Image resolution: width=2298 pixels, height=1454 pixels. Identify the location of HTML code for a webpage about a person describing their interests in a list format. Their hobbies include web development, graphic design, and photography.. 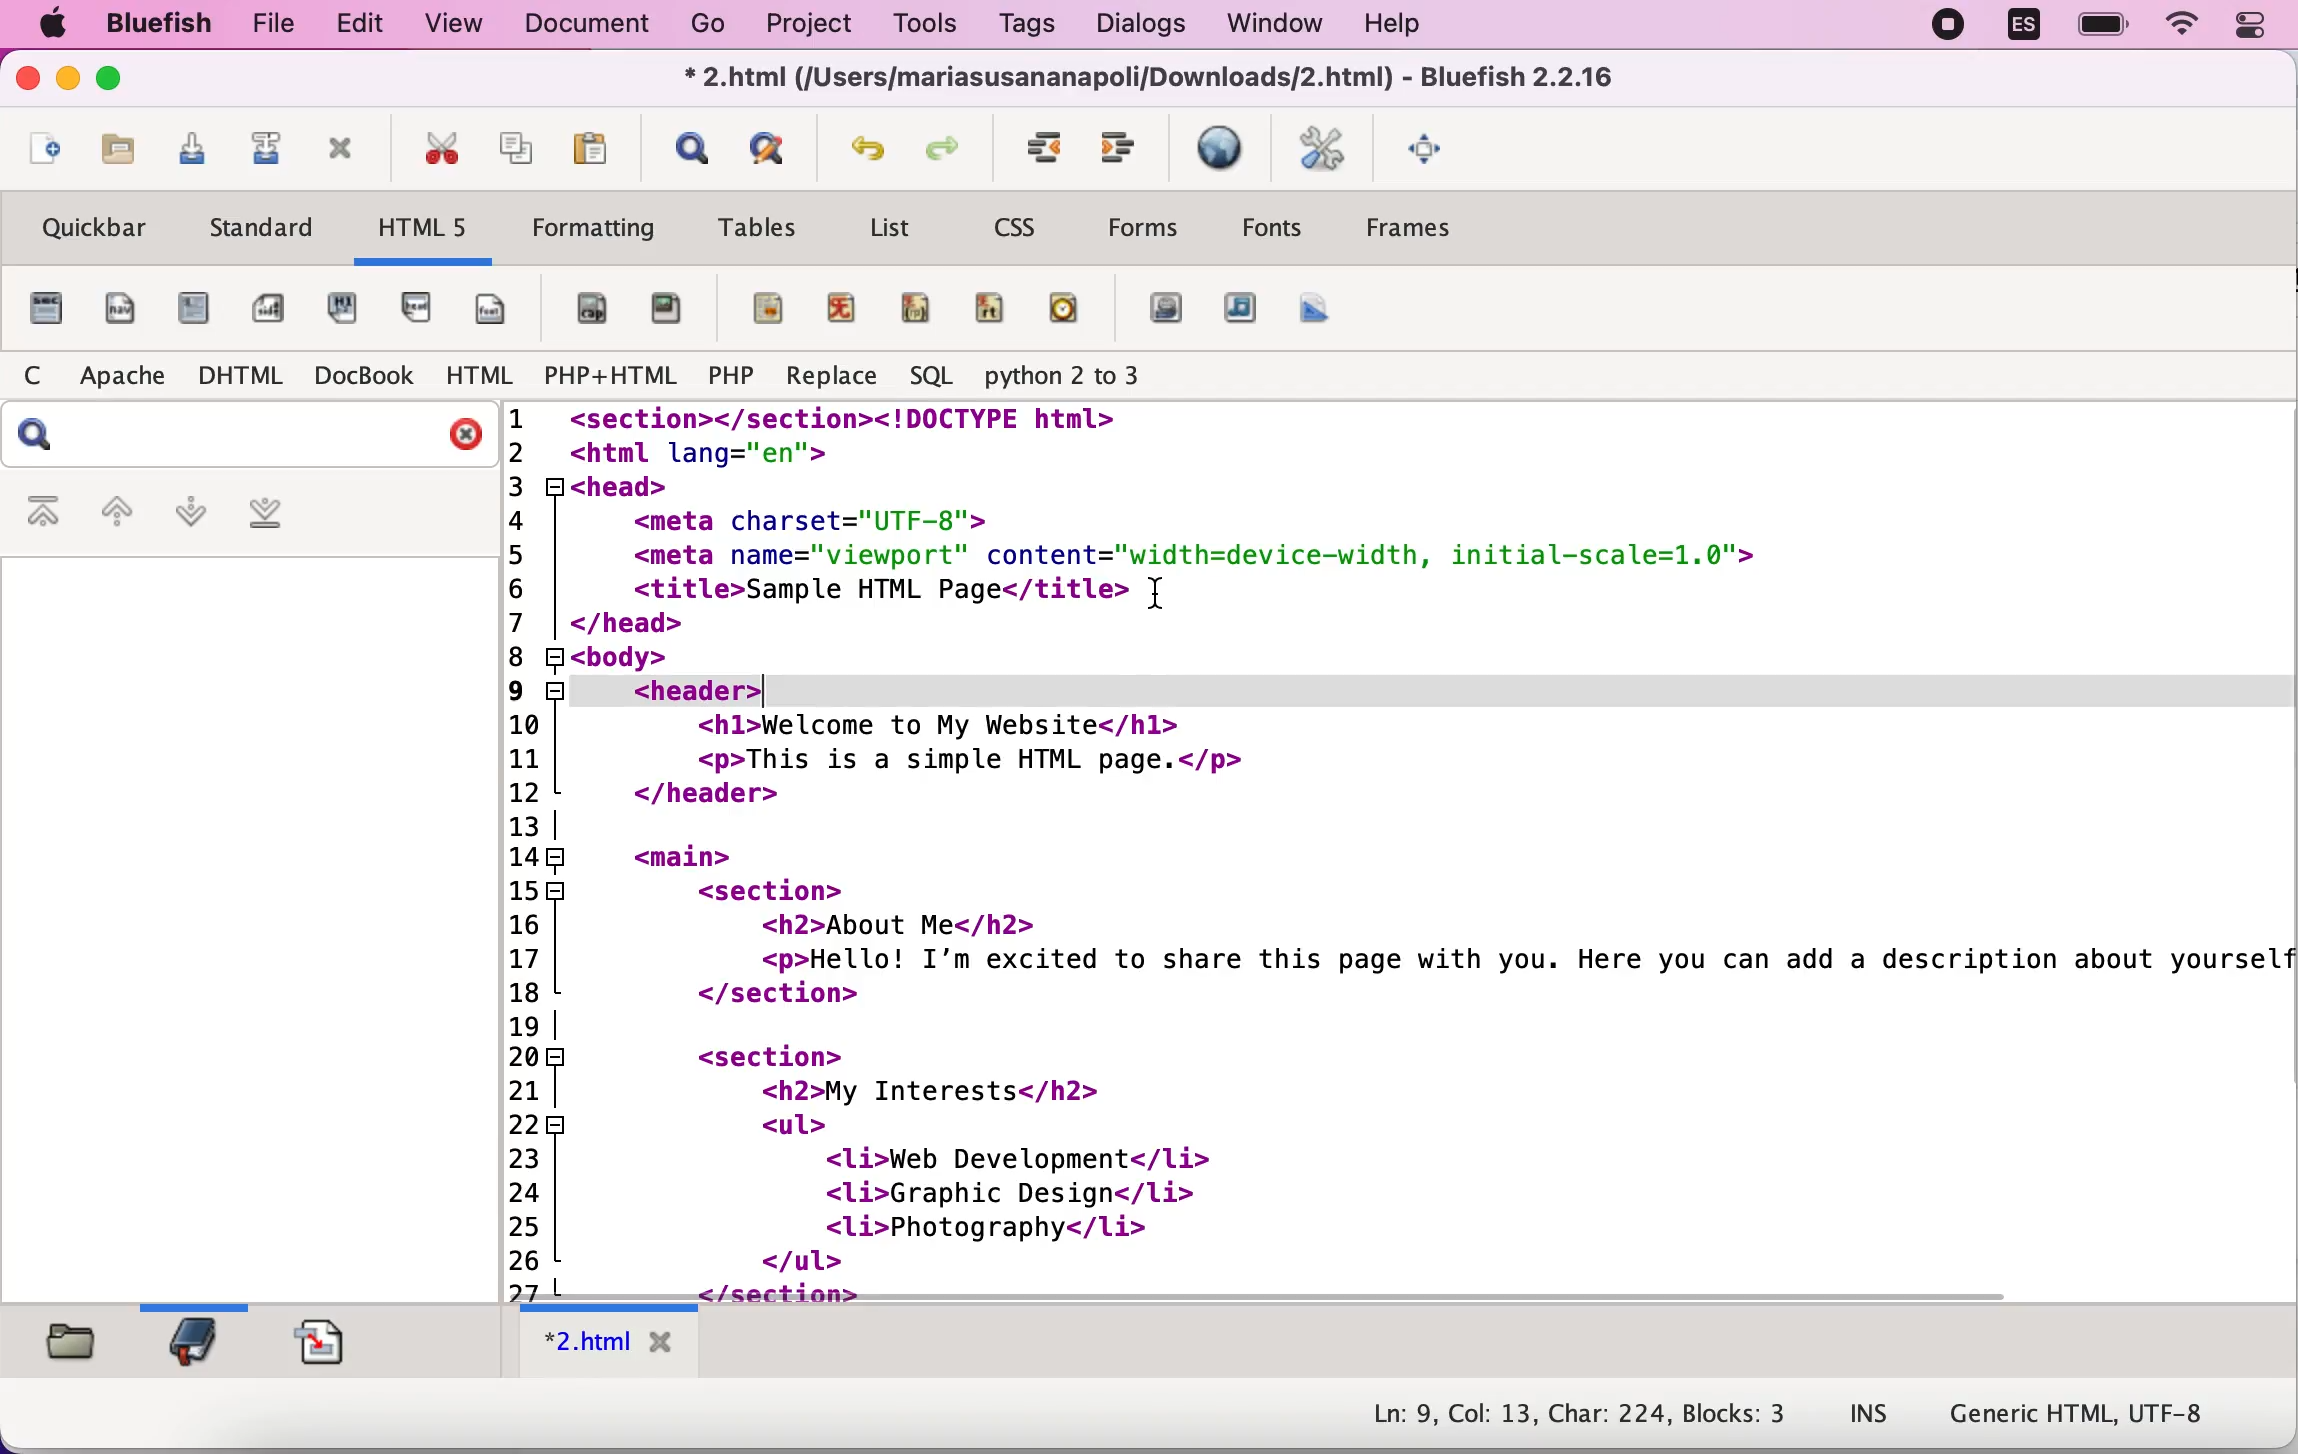
(1401, 841).